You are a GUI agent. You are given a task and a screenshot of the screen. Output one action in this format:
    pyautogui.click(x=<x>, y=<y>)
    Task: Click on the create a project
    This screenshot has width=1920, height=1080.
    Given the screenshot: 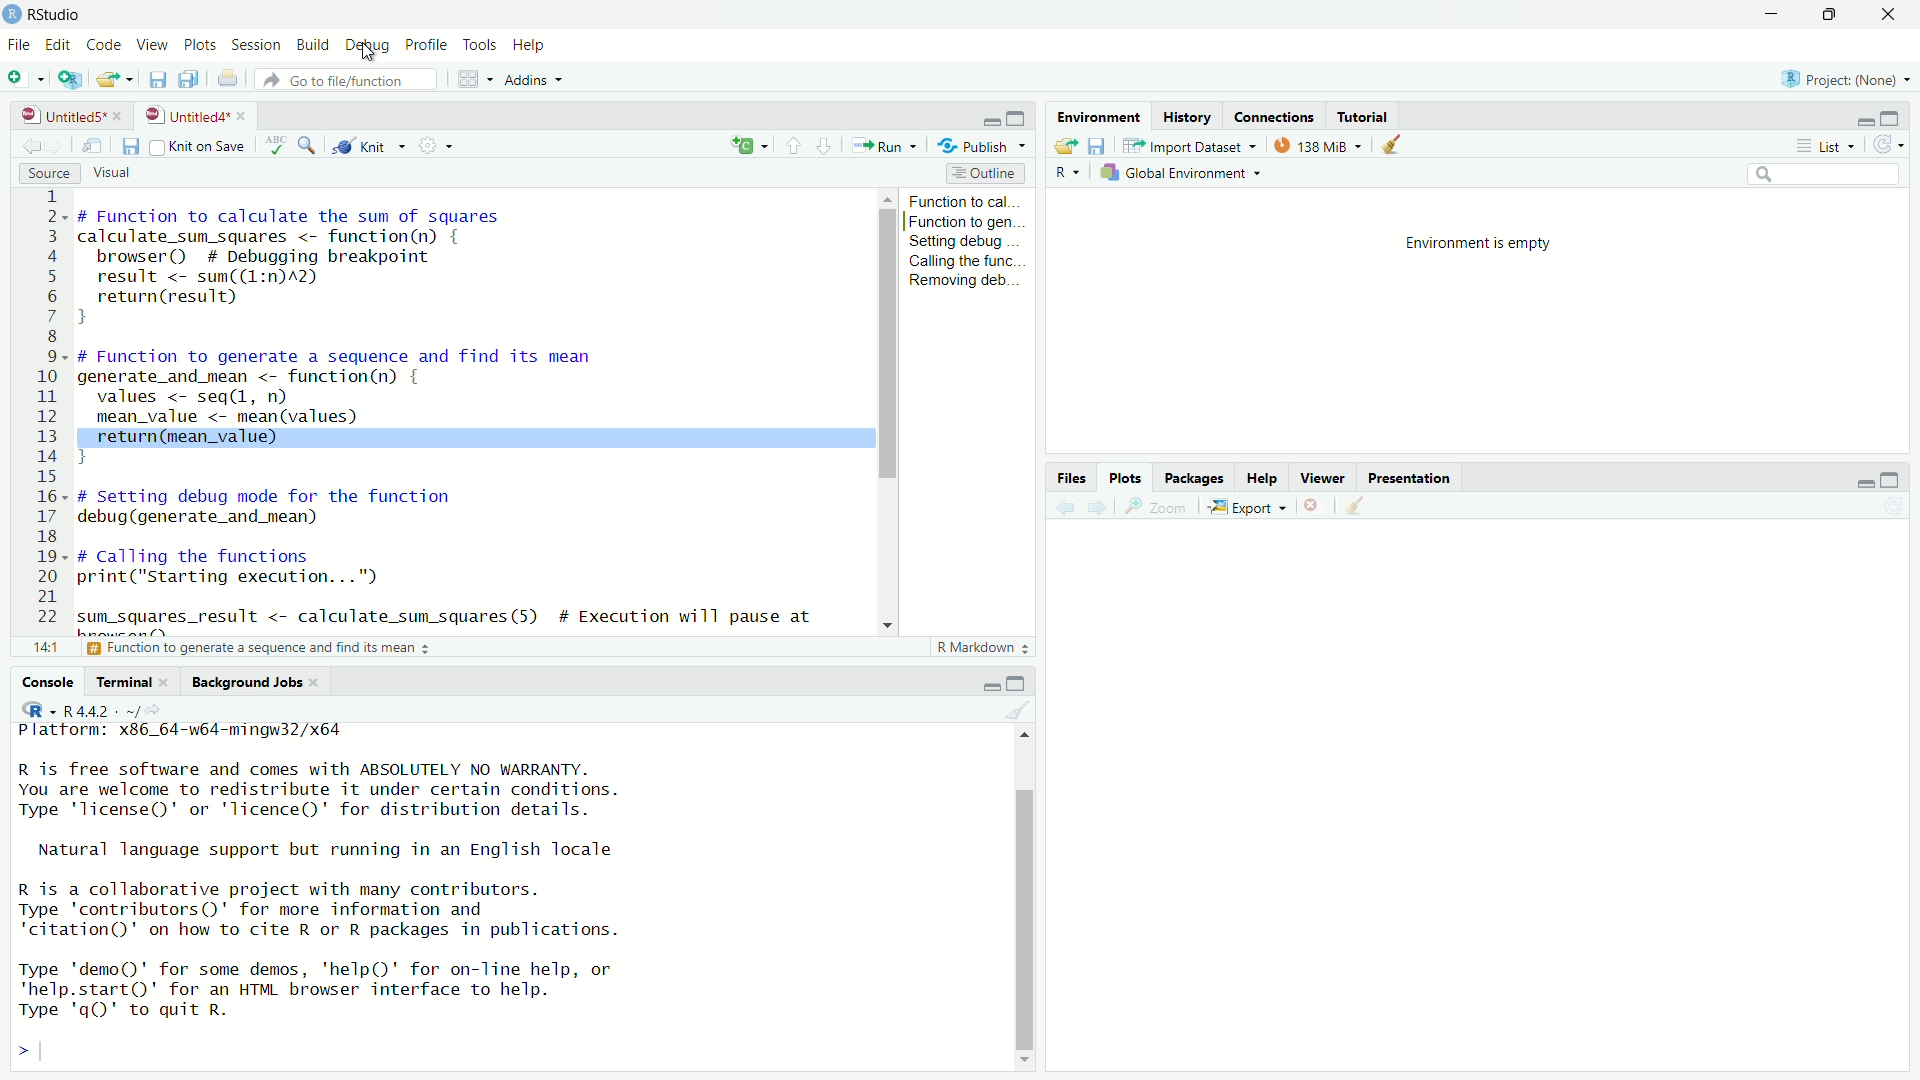 What is the action you would take?
    pyautogui.click(x=69, y=77)
    